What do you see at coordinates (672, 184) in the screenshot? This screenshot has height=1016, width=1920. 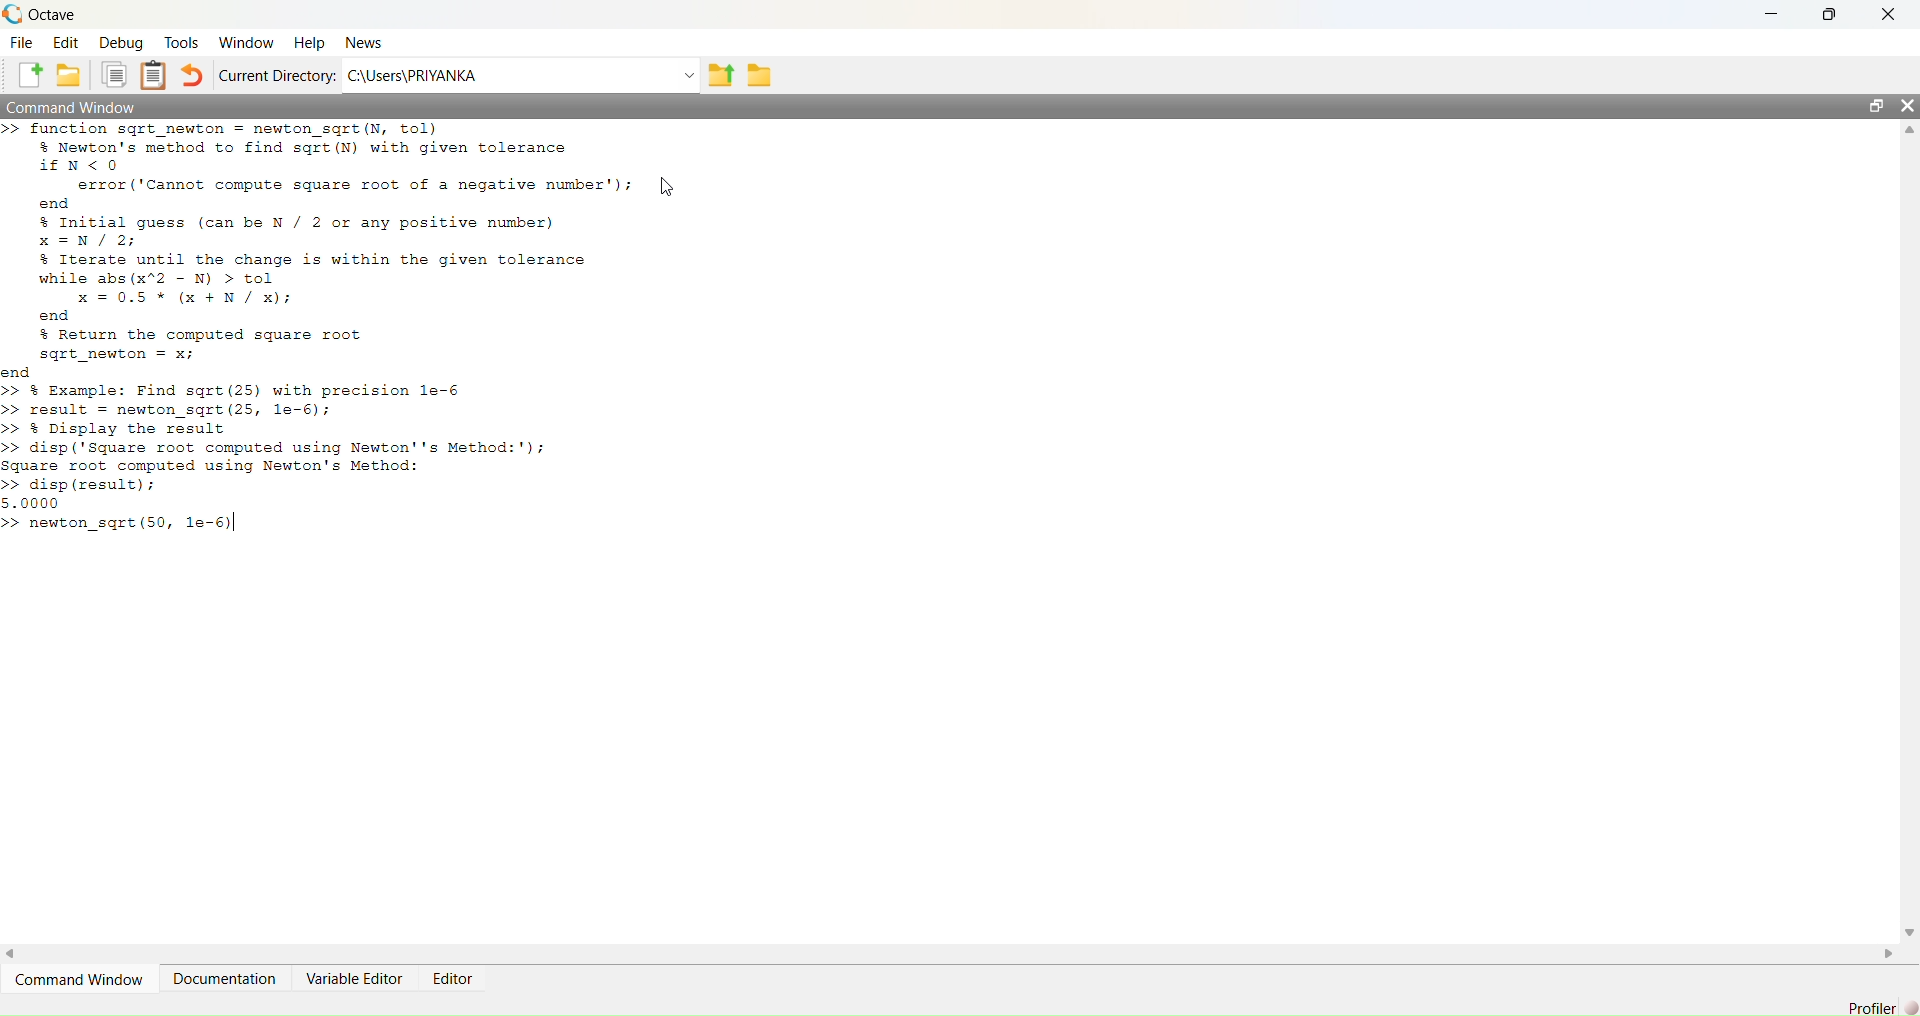 I see `Cursor` at bounding box center [672, 184].